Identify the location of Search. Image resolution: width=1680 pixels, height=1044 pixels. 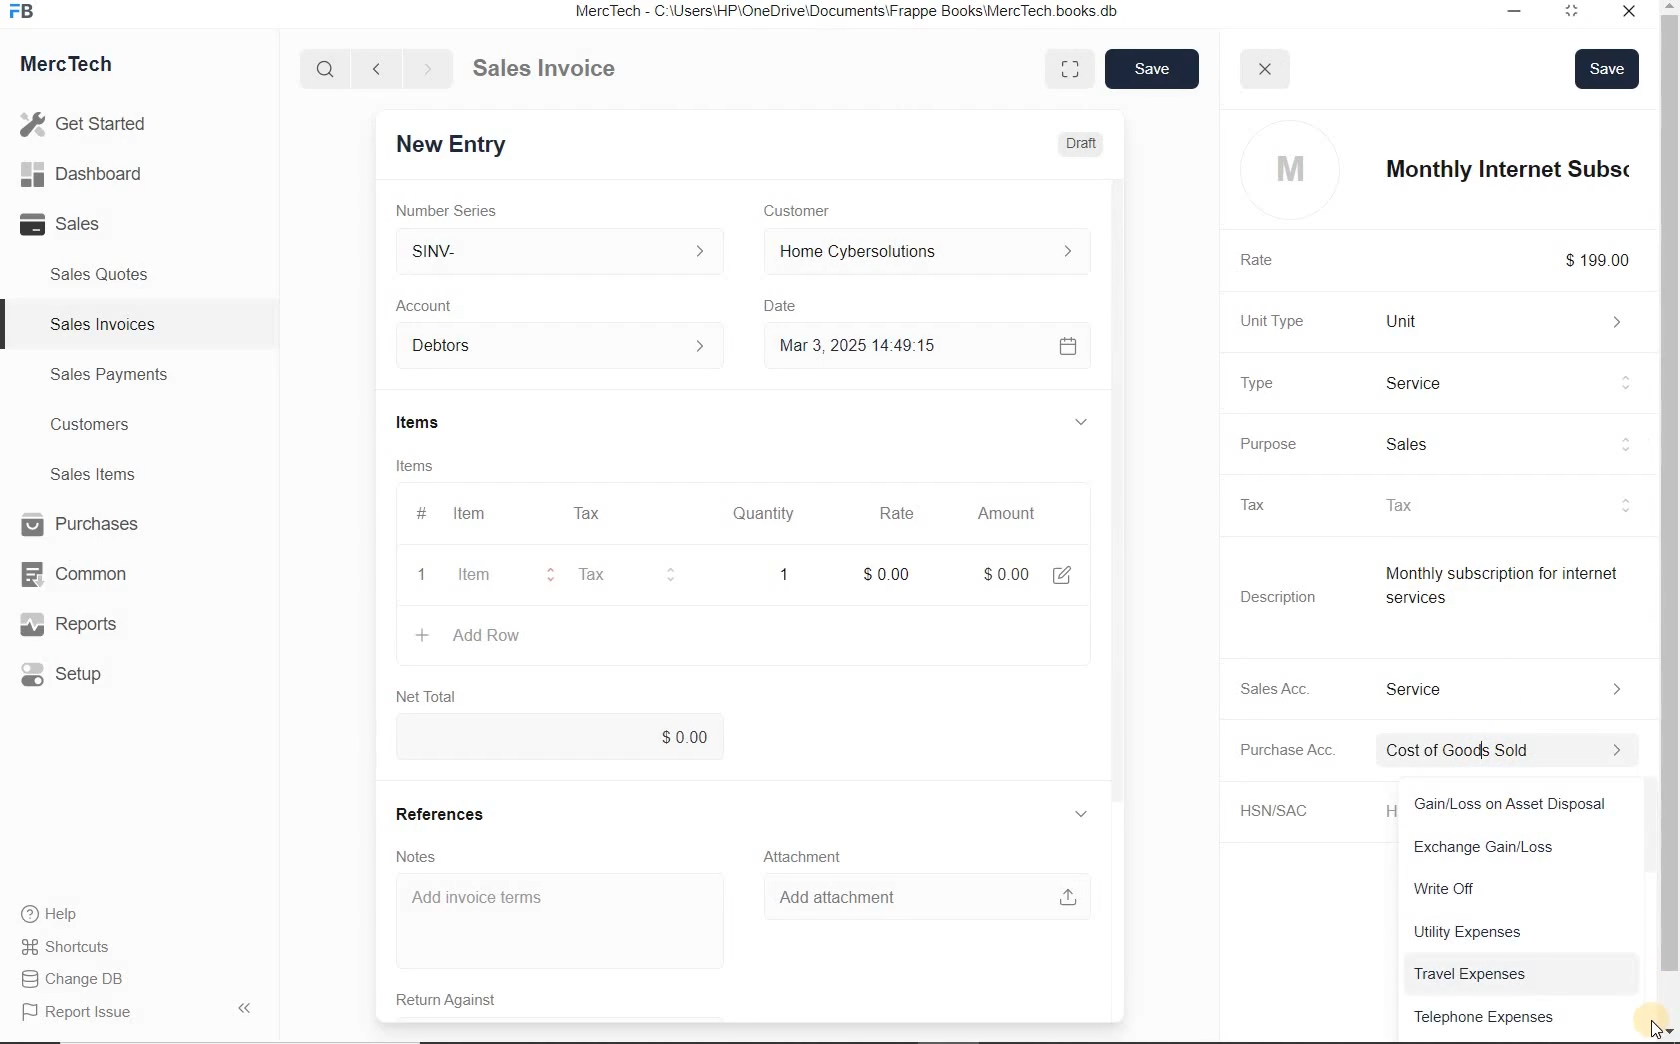
(327, 69).